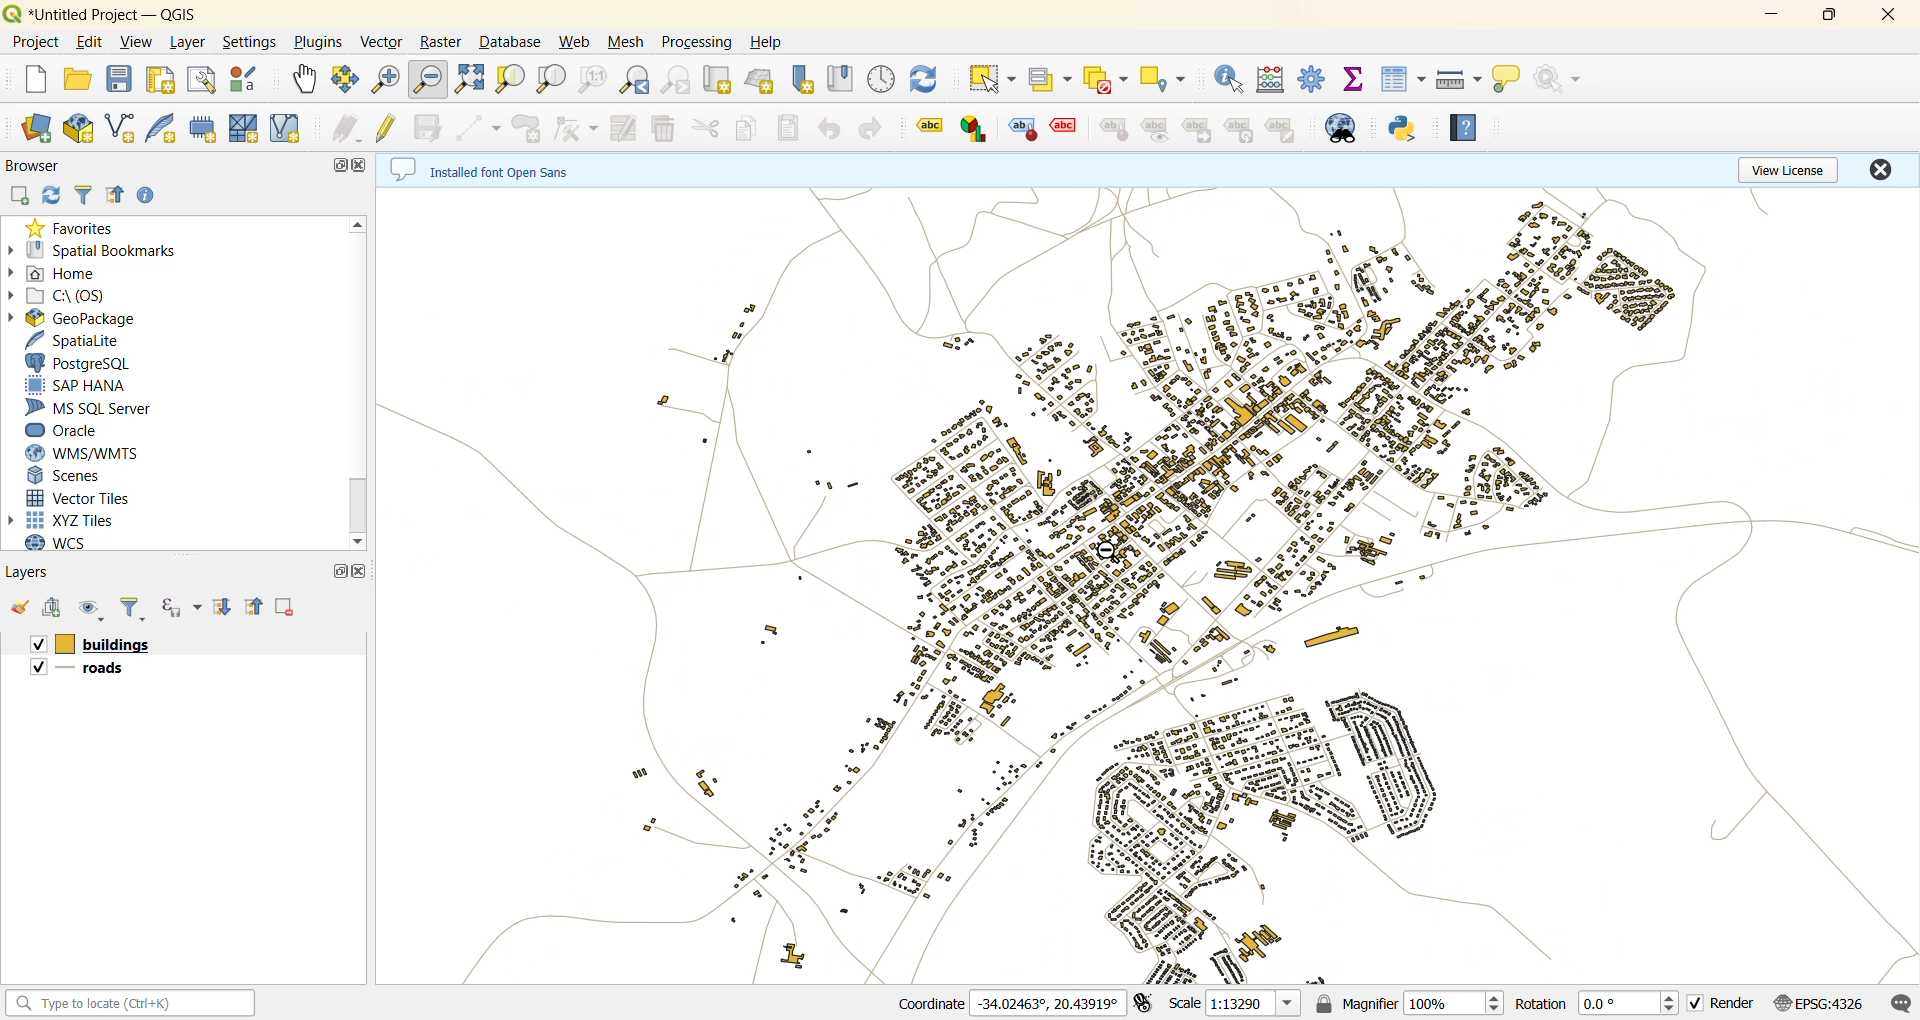 The width and height of the screenshot is (1920, 1020). I want to click on zoom next, so click(678, 79).